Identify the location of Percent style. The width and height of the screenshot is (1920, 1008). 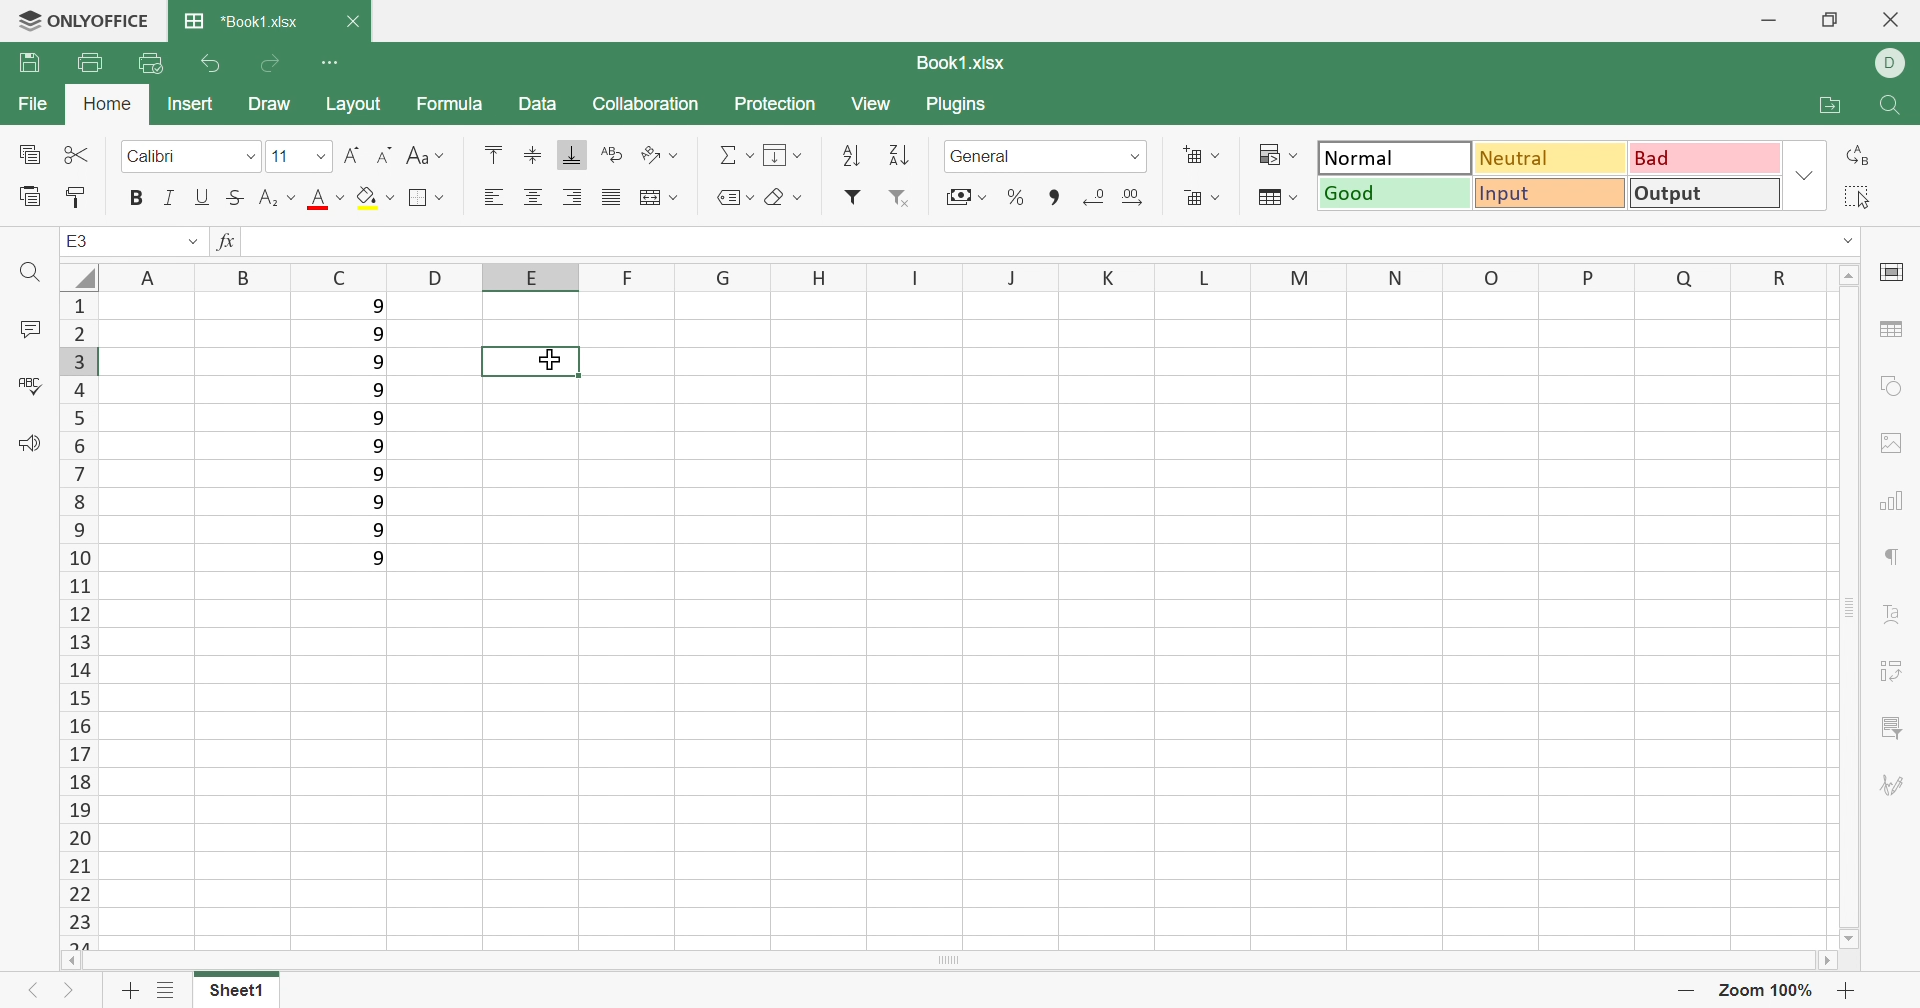
(1017, 197).